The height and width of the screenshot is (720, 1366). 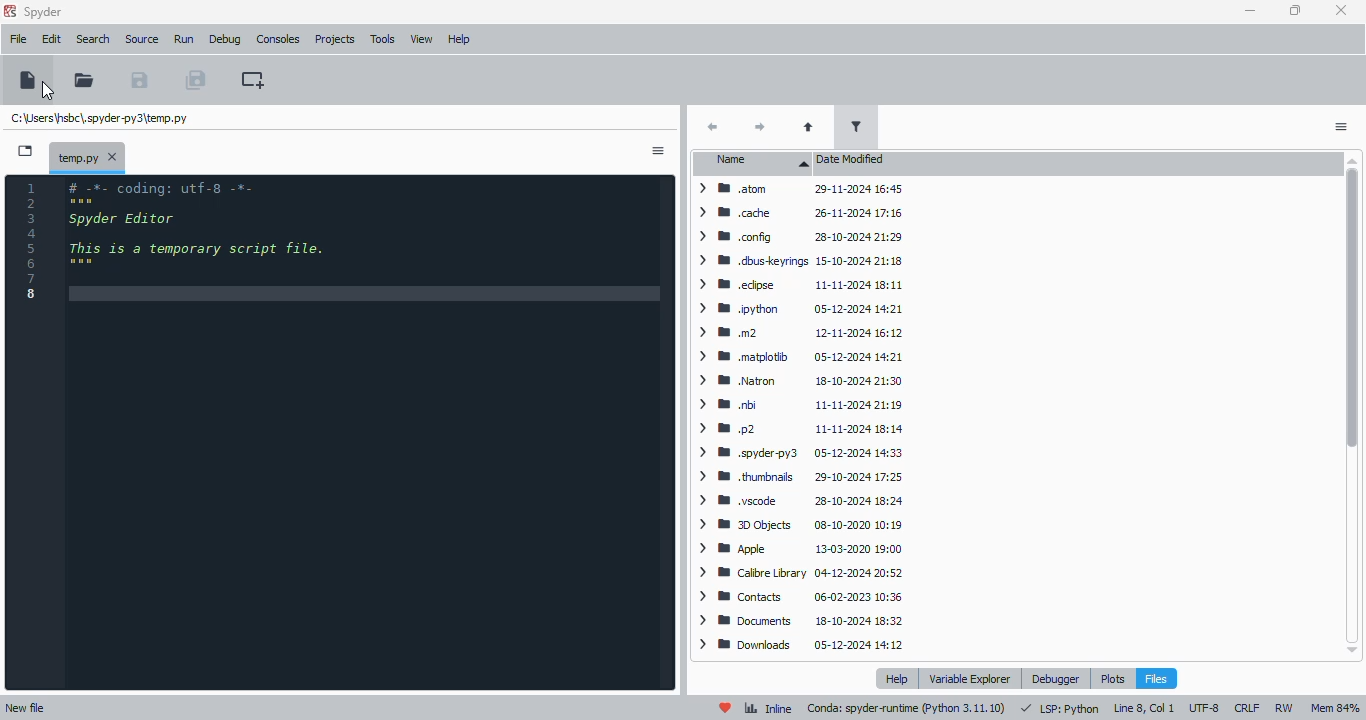 I want to click on back, so click(x=712, y=126).